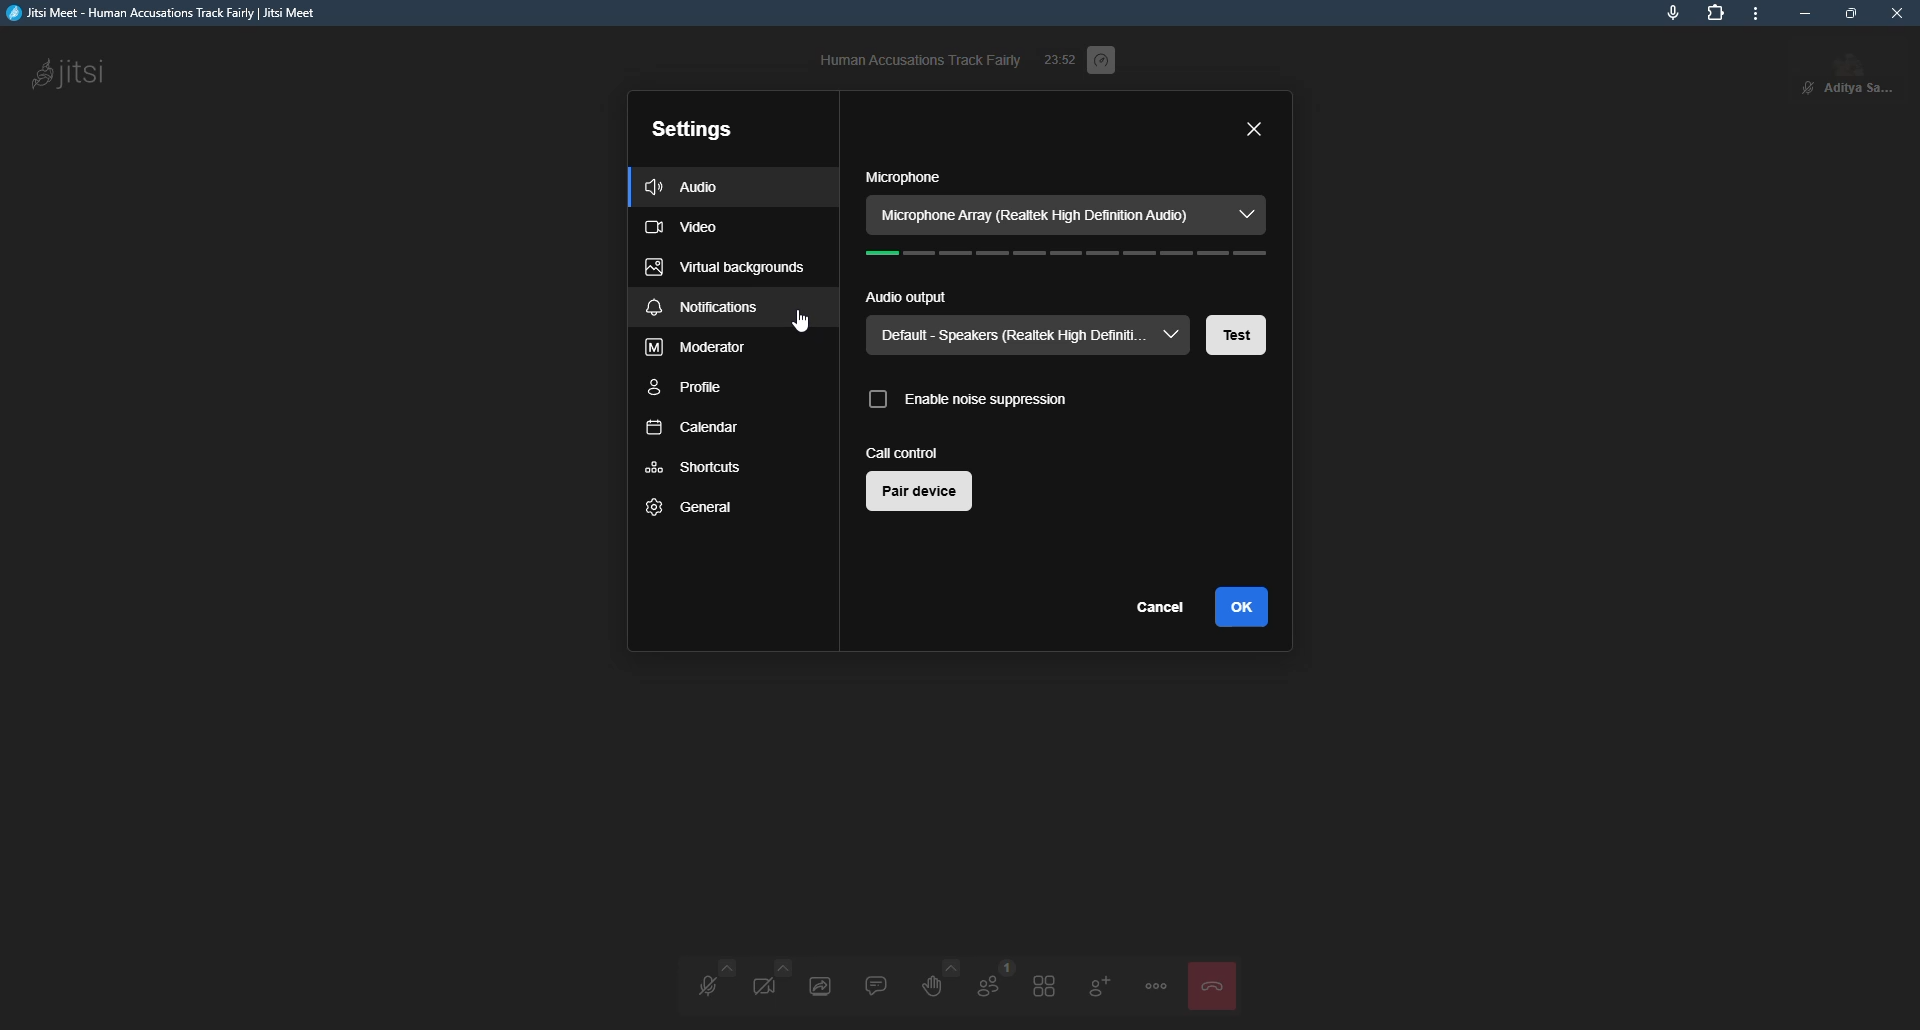  I want to click on close, so click(1900, 15).